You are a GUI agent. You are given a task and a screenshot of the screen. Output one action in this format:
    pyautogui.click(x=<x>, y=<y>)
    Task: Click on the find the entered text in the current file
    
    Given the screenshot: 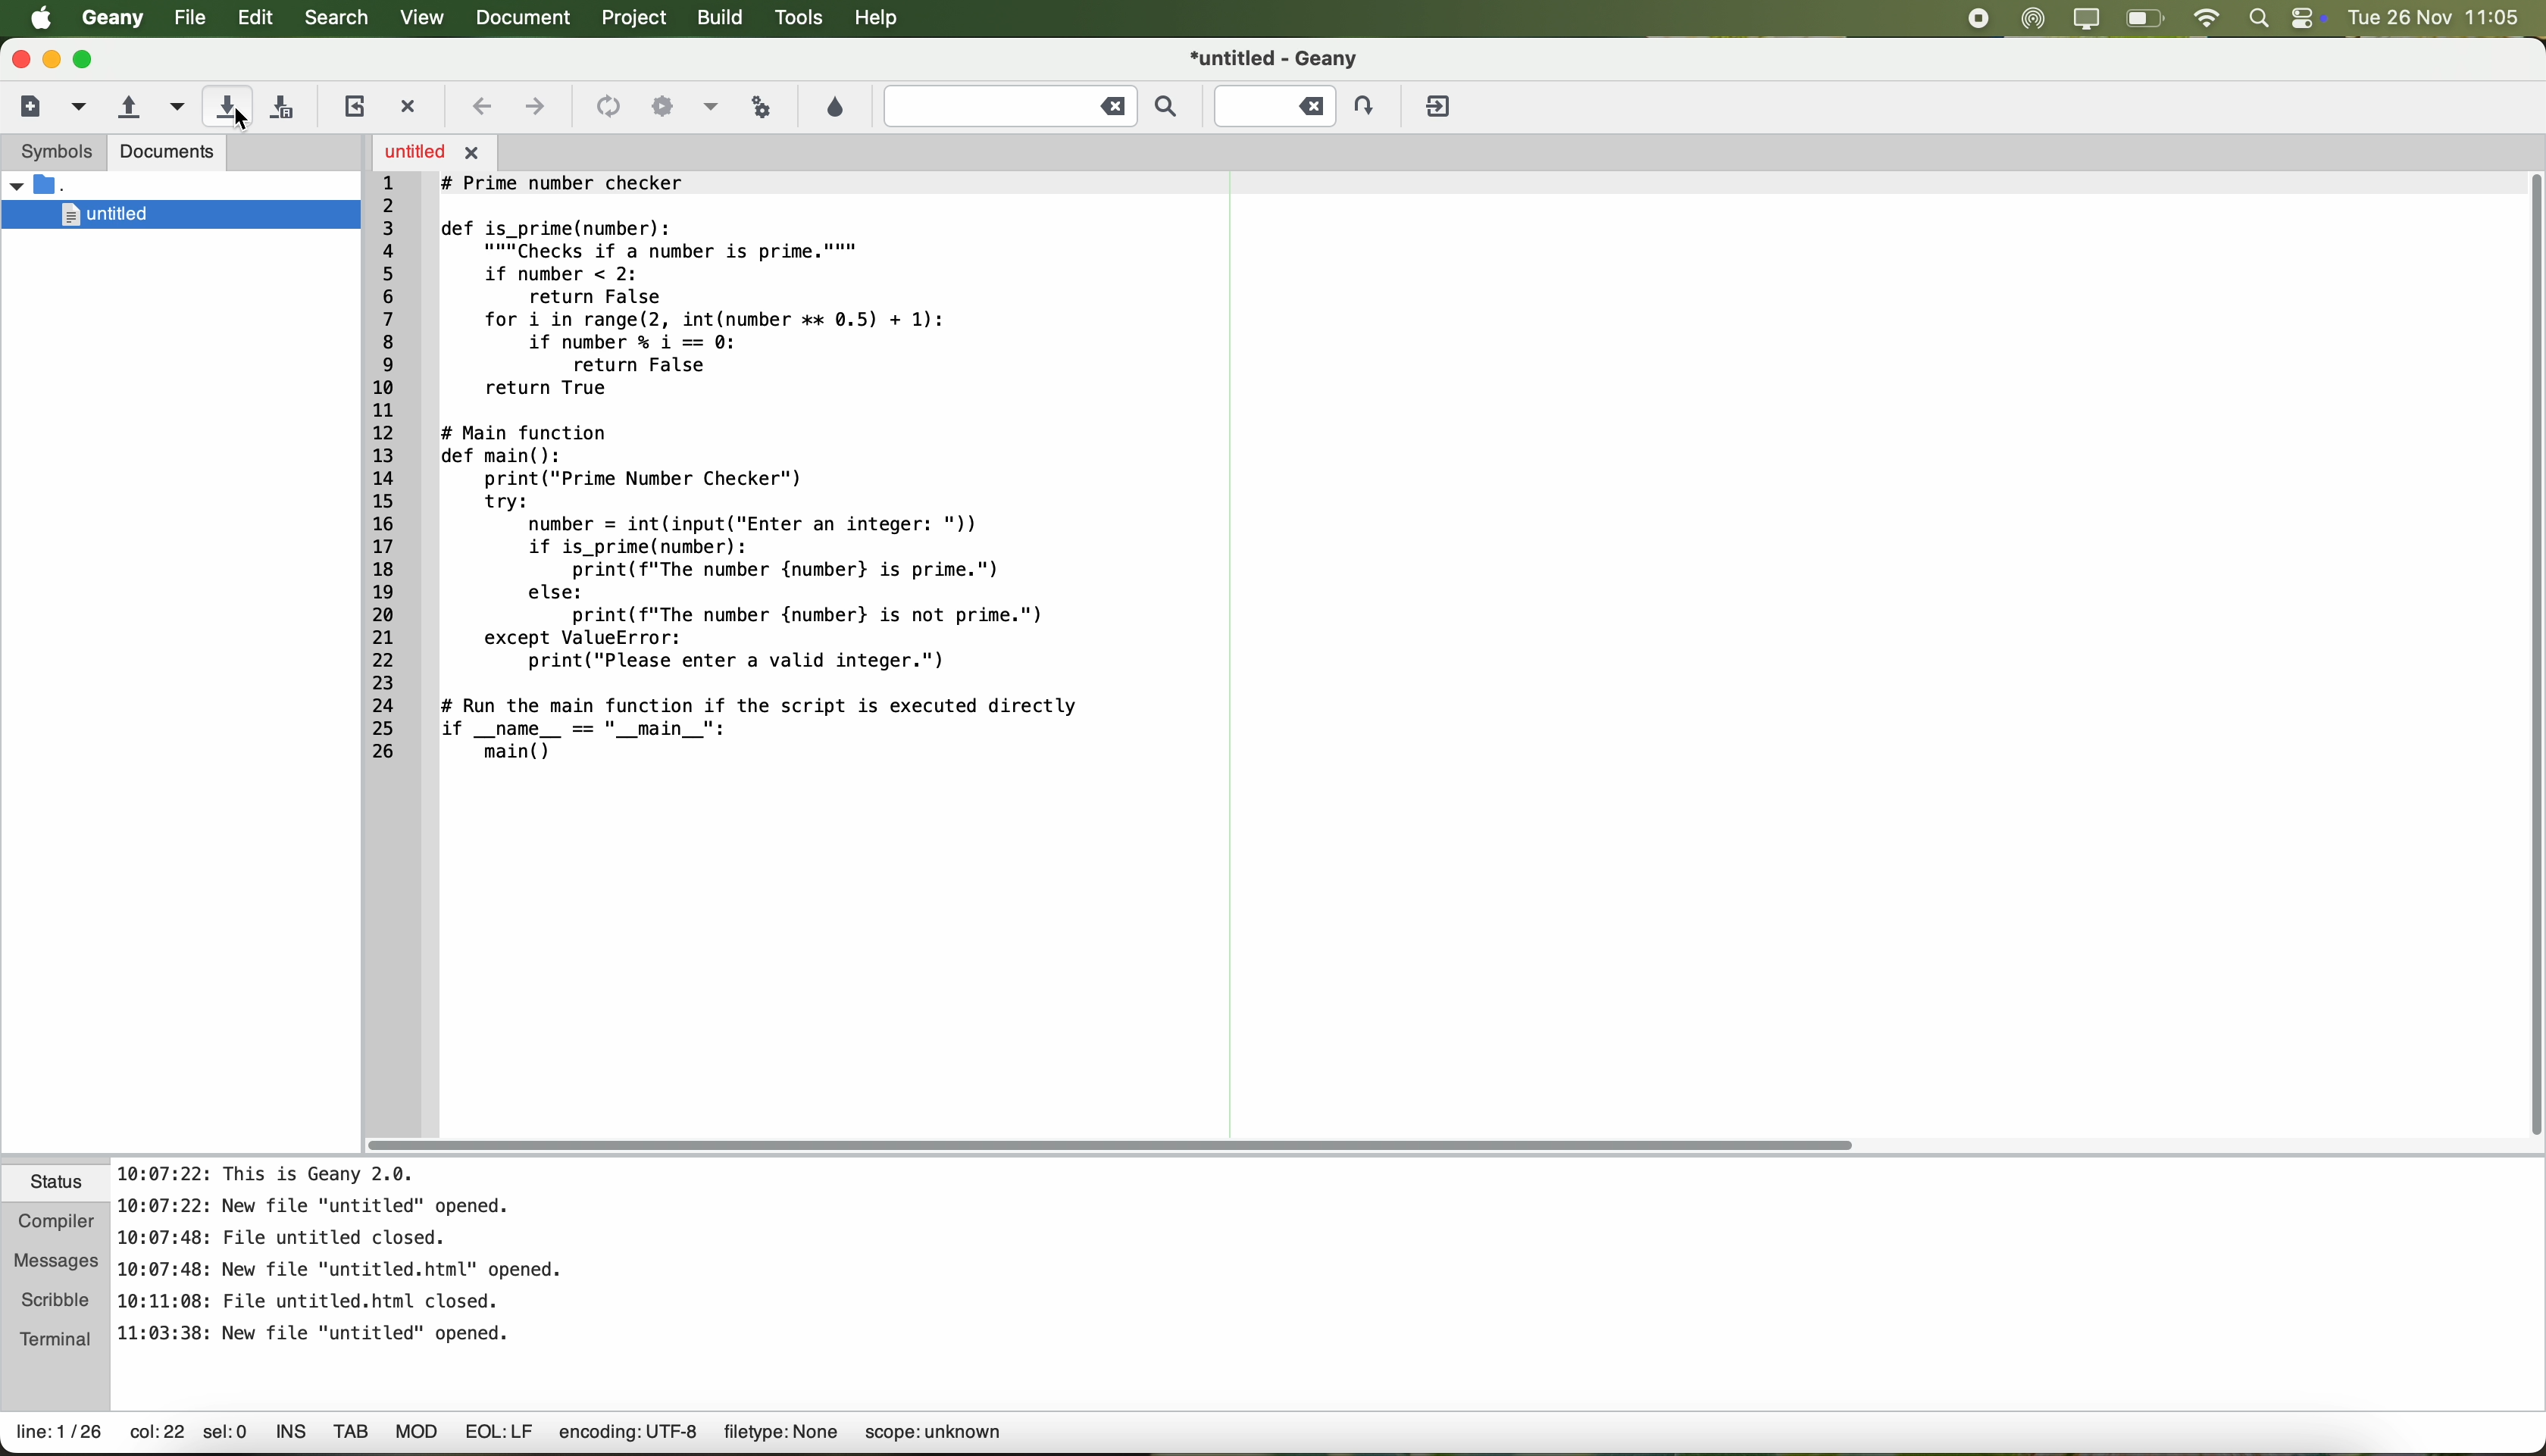 What is the action you would take?
    pyautogui.click(x=1032, y=108)
    